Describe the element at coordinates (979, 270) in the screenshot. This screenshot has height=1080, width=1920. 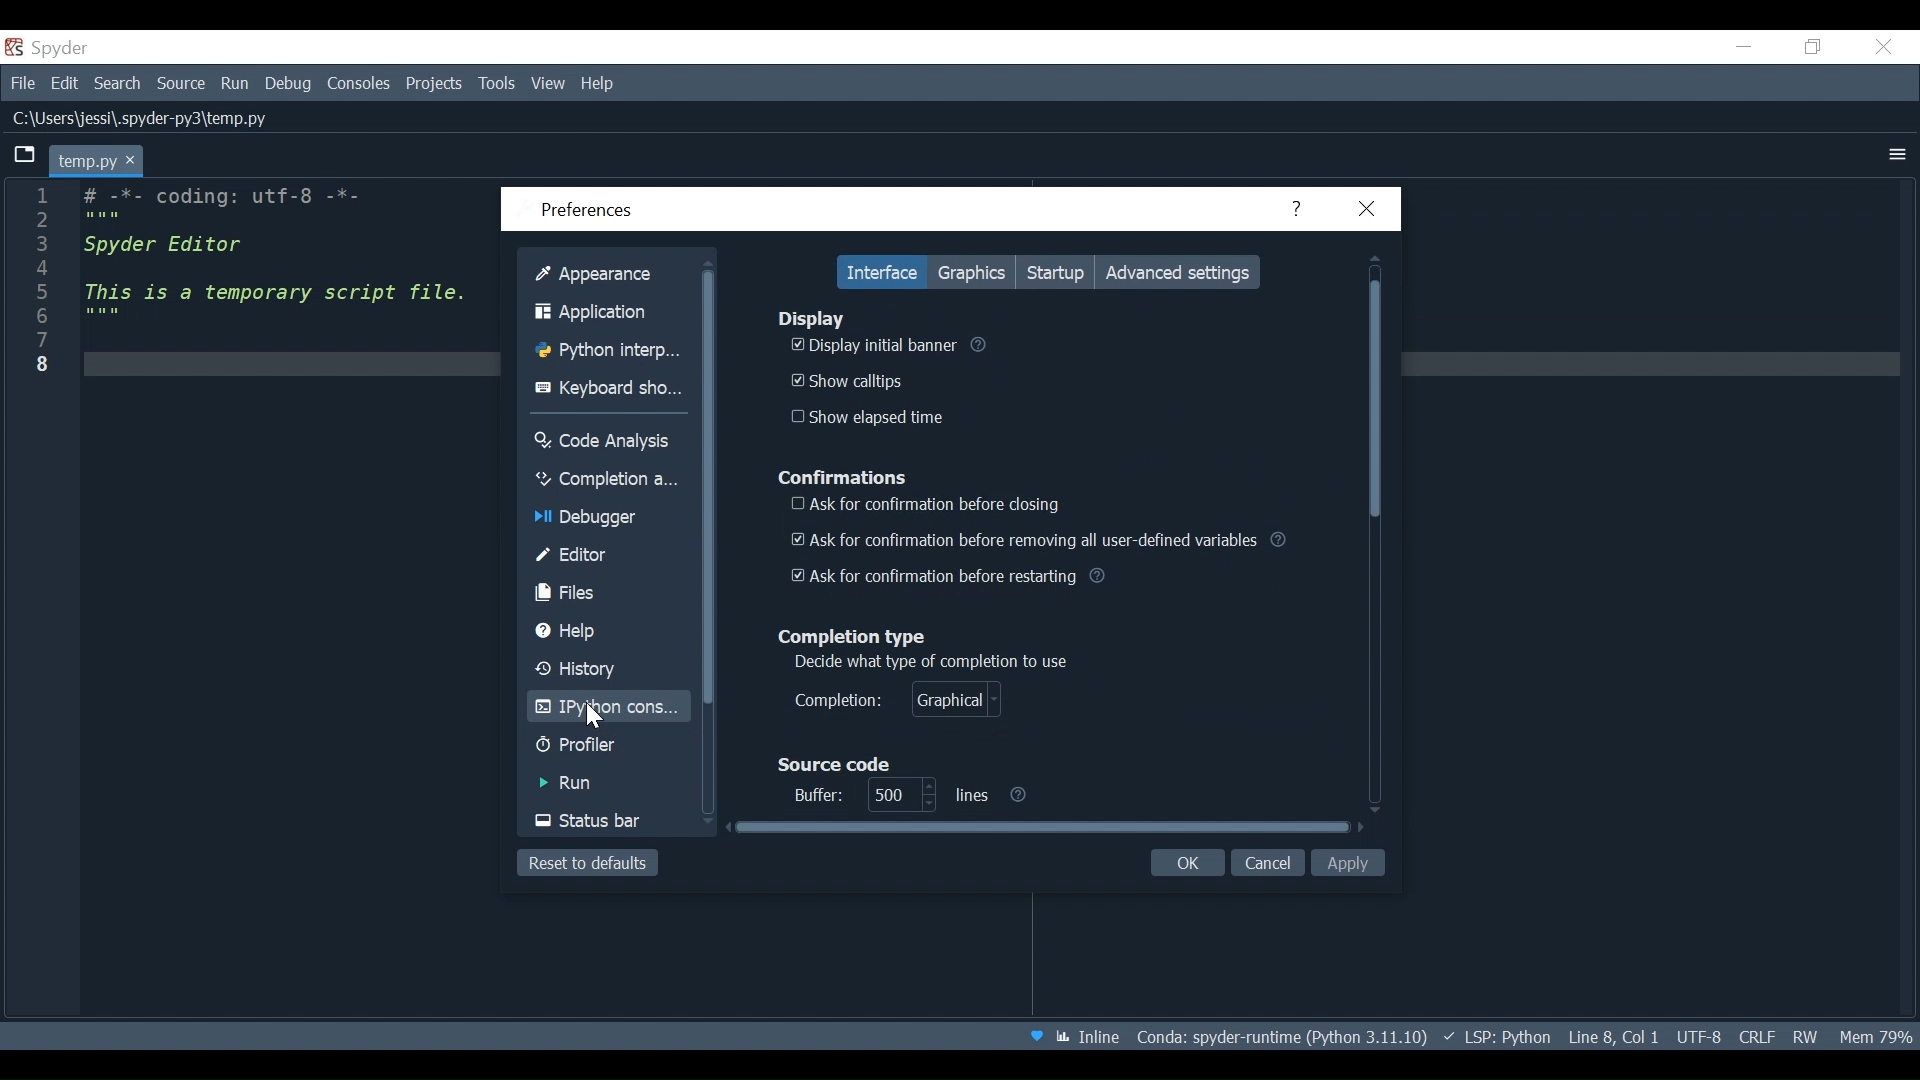
I see `Graphics` at that location.